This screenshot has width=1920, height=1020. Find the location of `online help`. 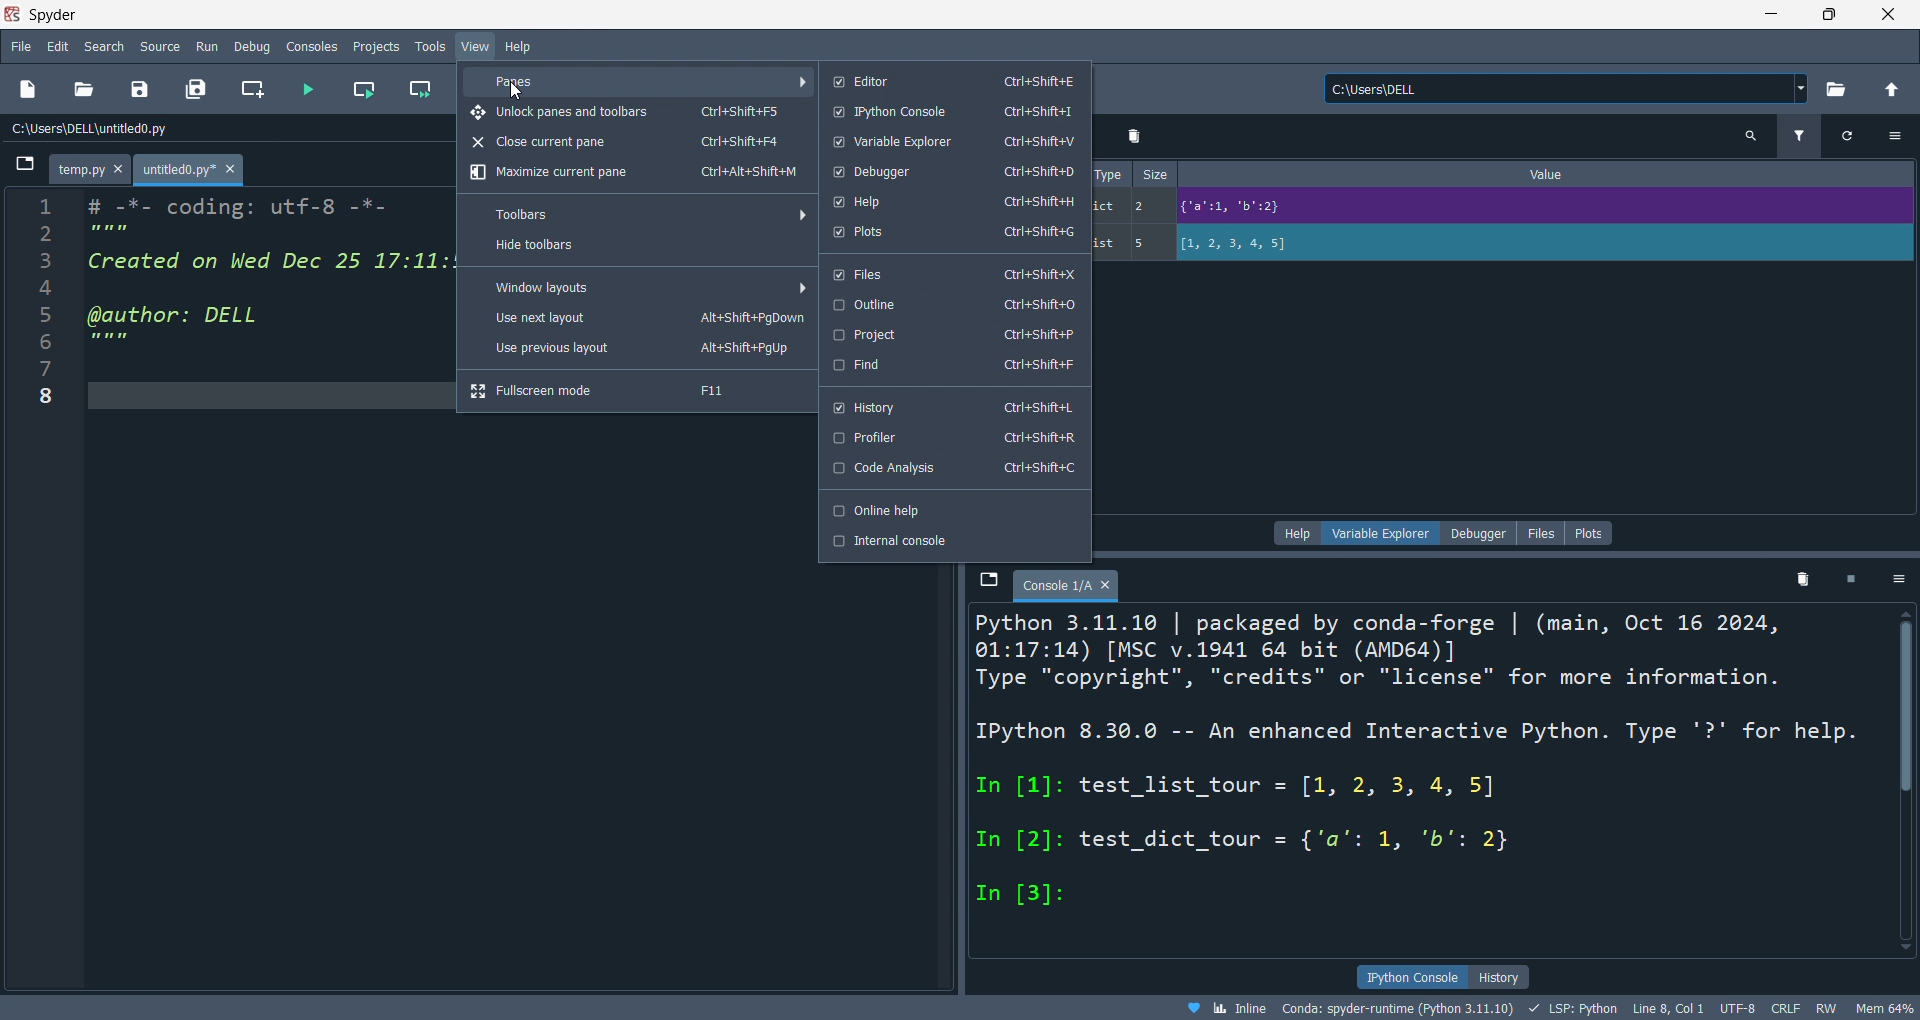

online help is located at coordinates (953, 509).